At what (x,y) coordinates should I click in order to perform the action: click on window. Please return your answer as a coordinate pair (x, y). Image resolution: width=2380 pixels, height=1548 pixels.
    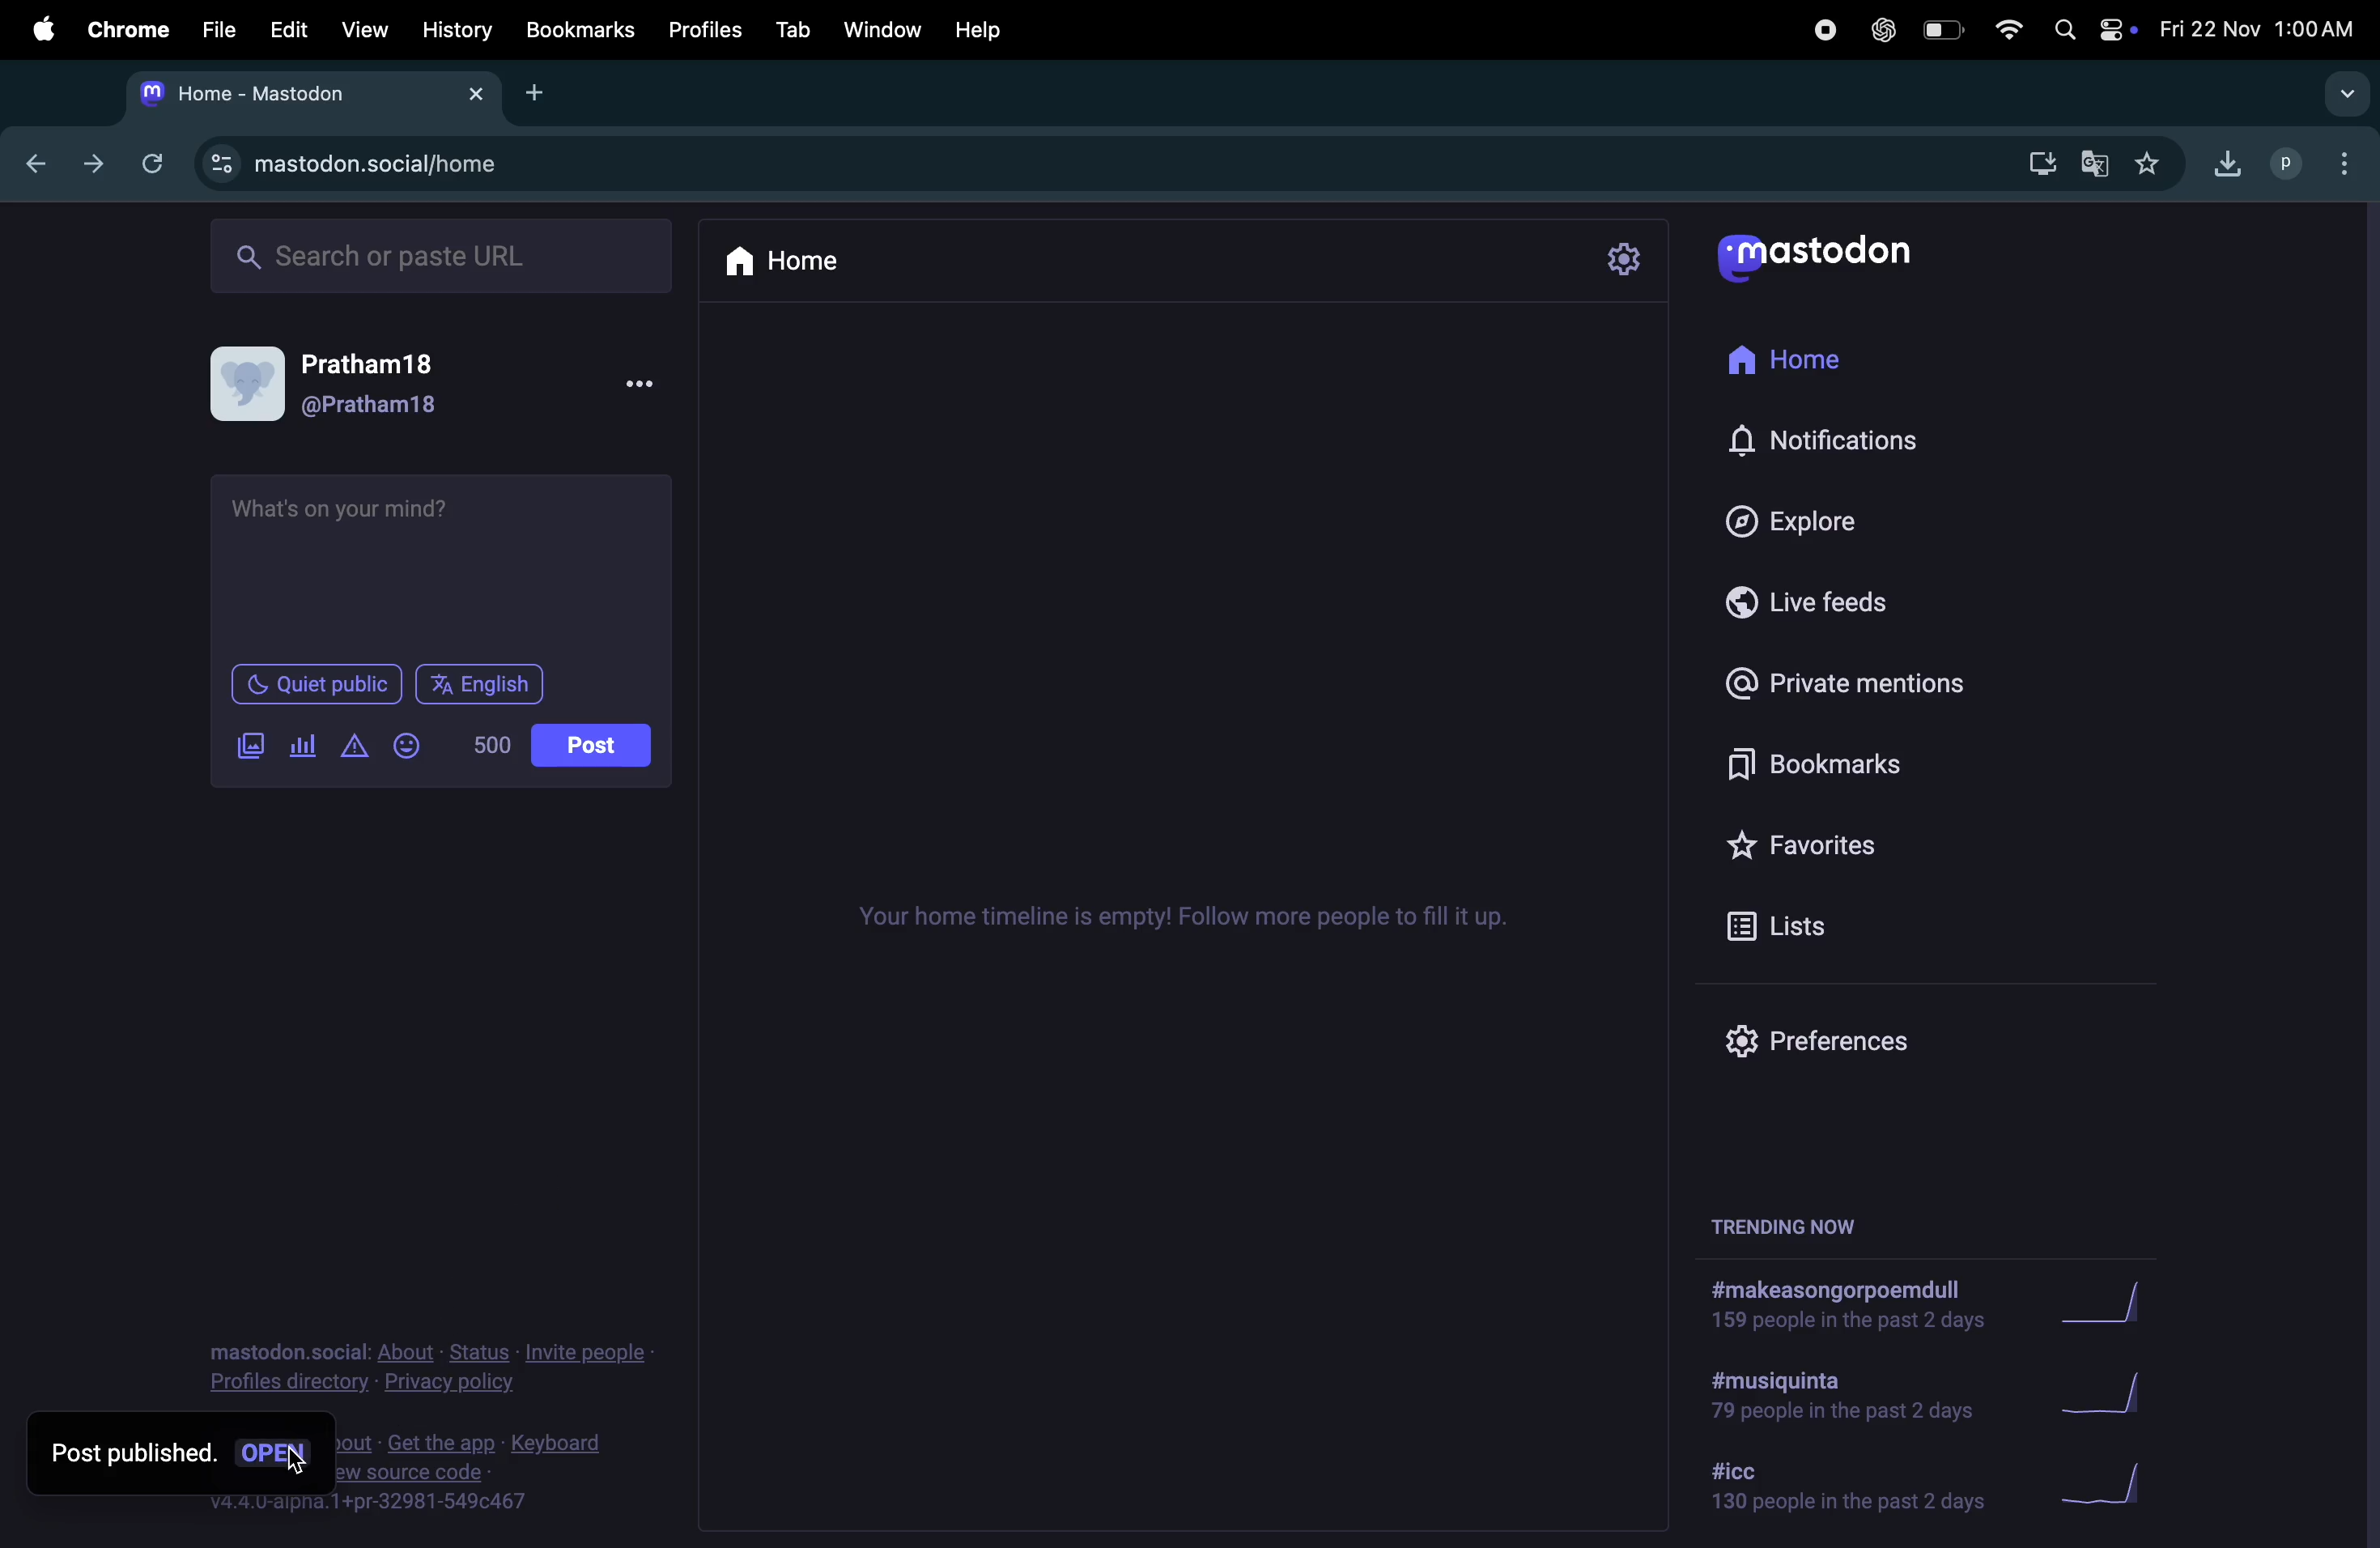
    Looking at the image, I should click on (883, 31).